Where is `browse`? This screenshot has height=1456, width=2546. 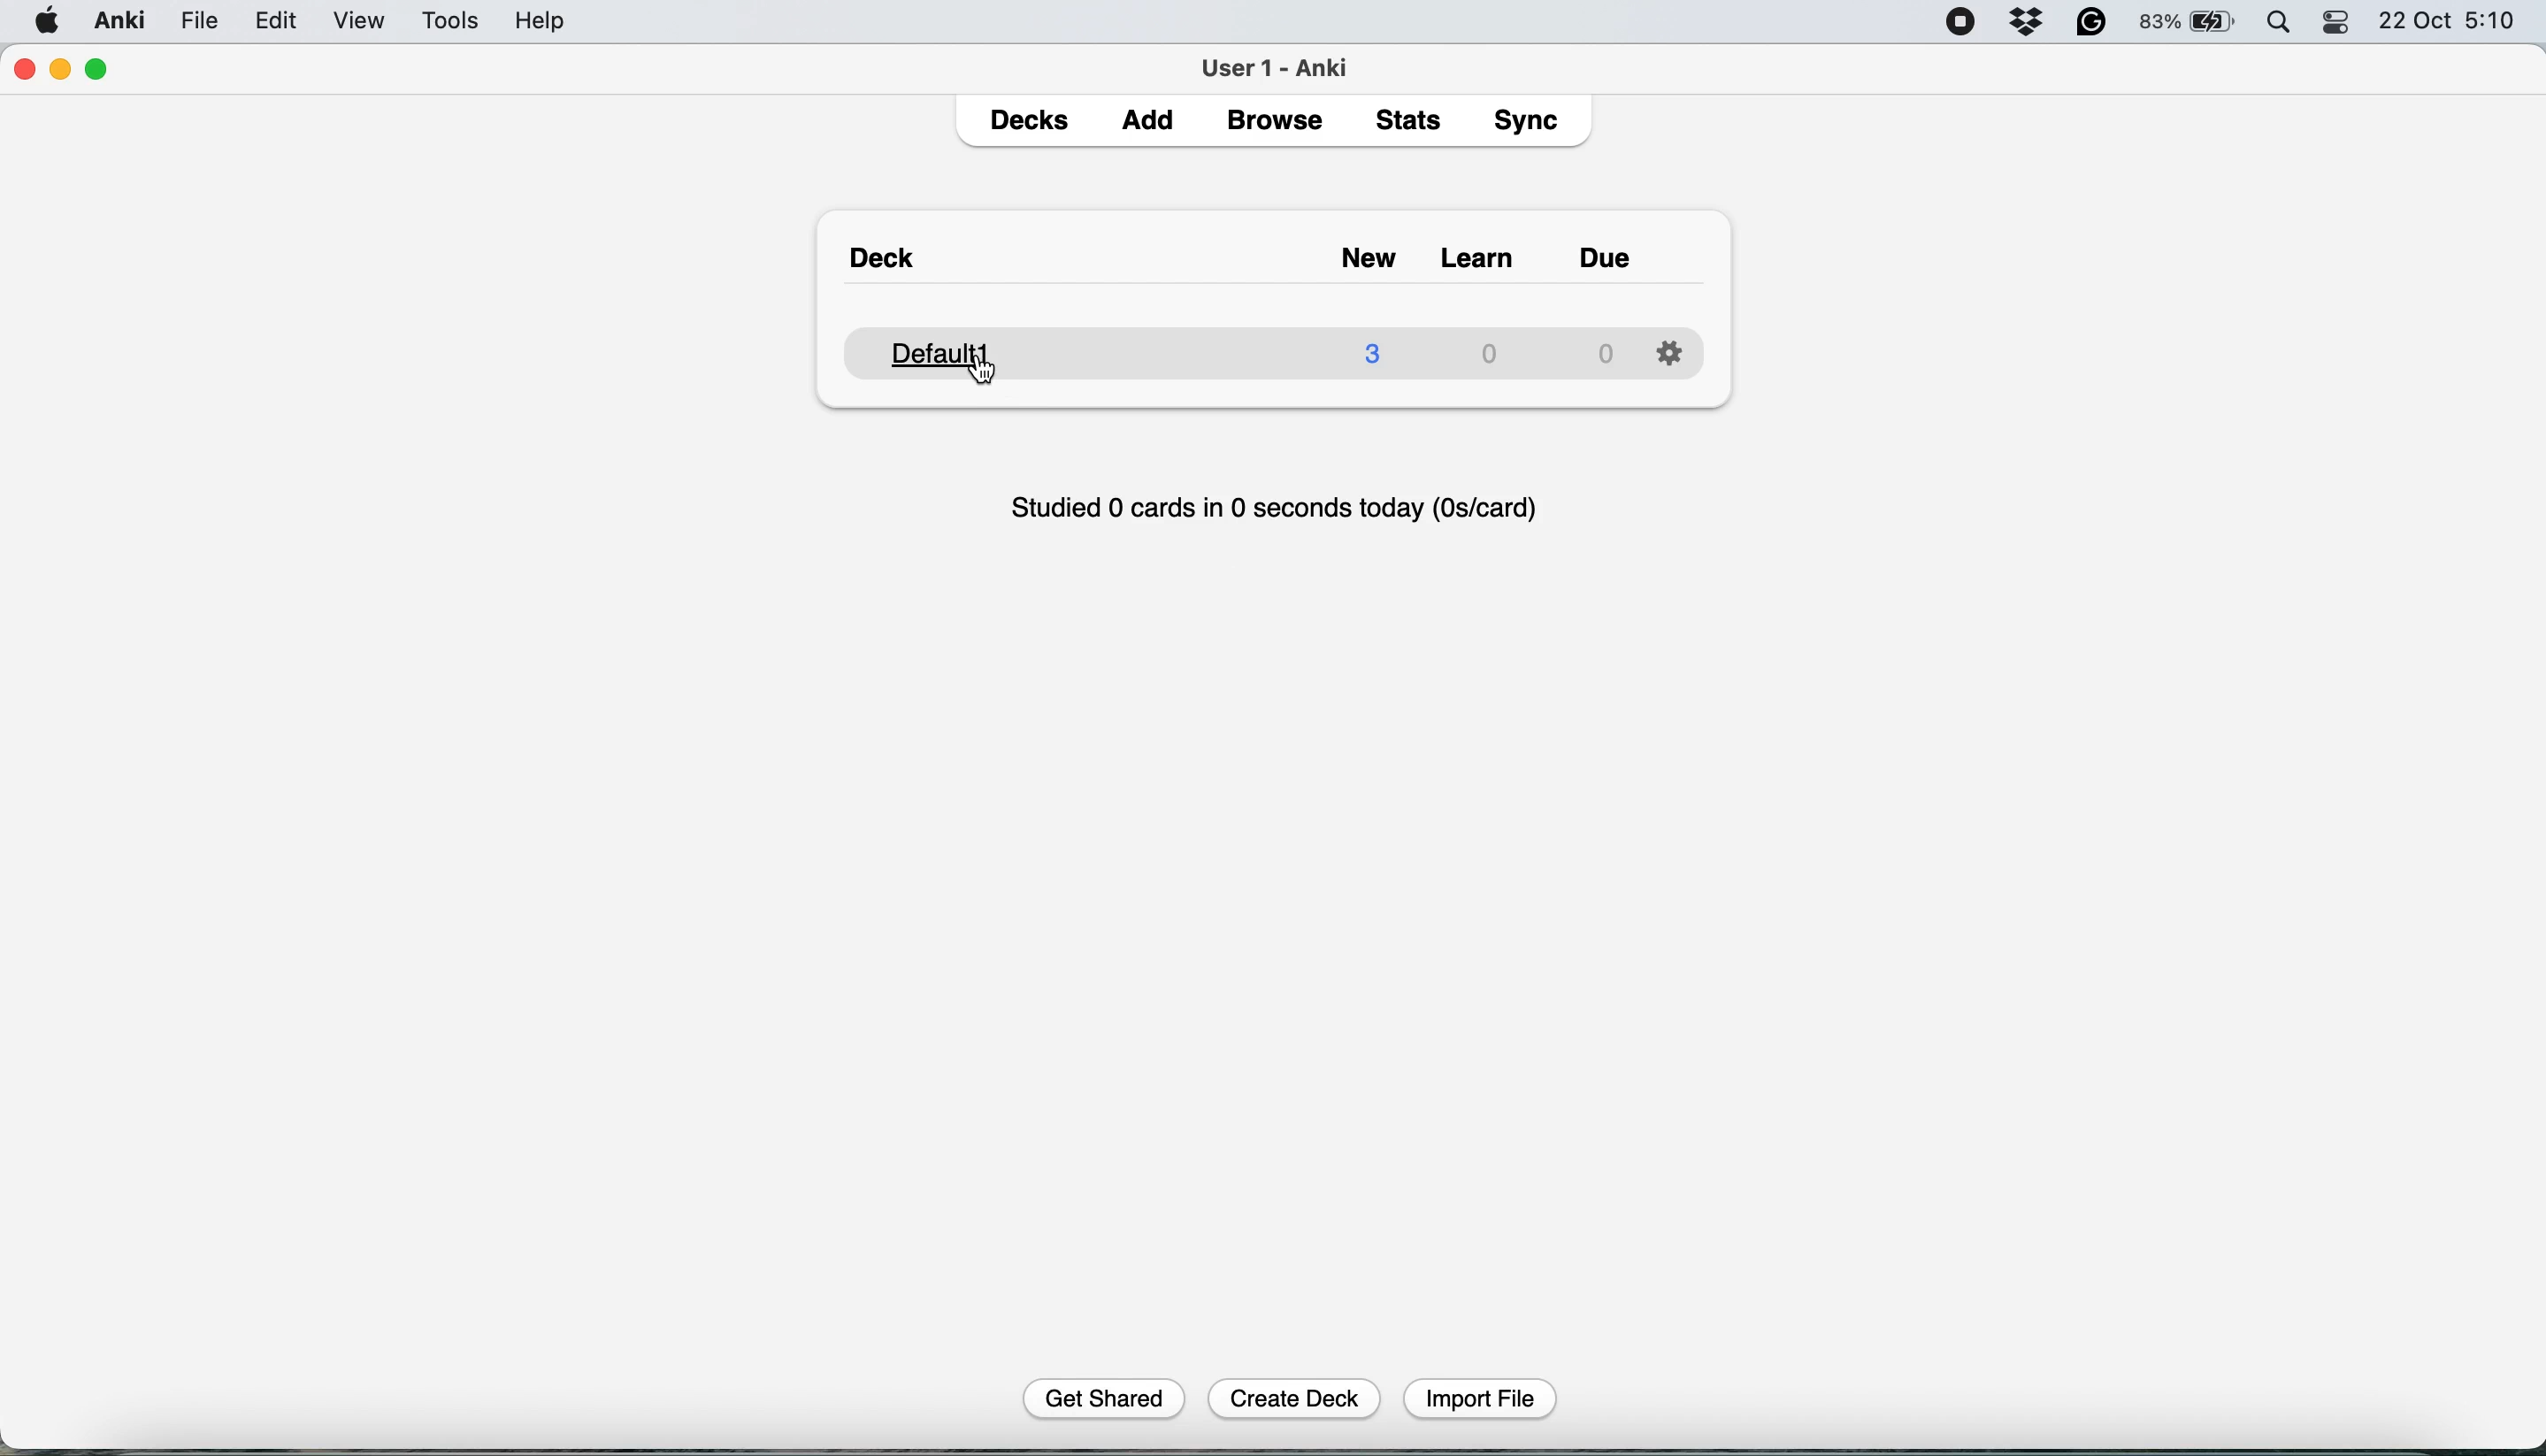 browse is located at coordinates (1278, 124).